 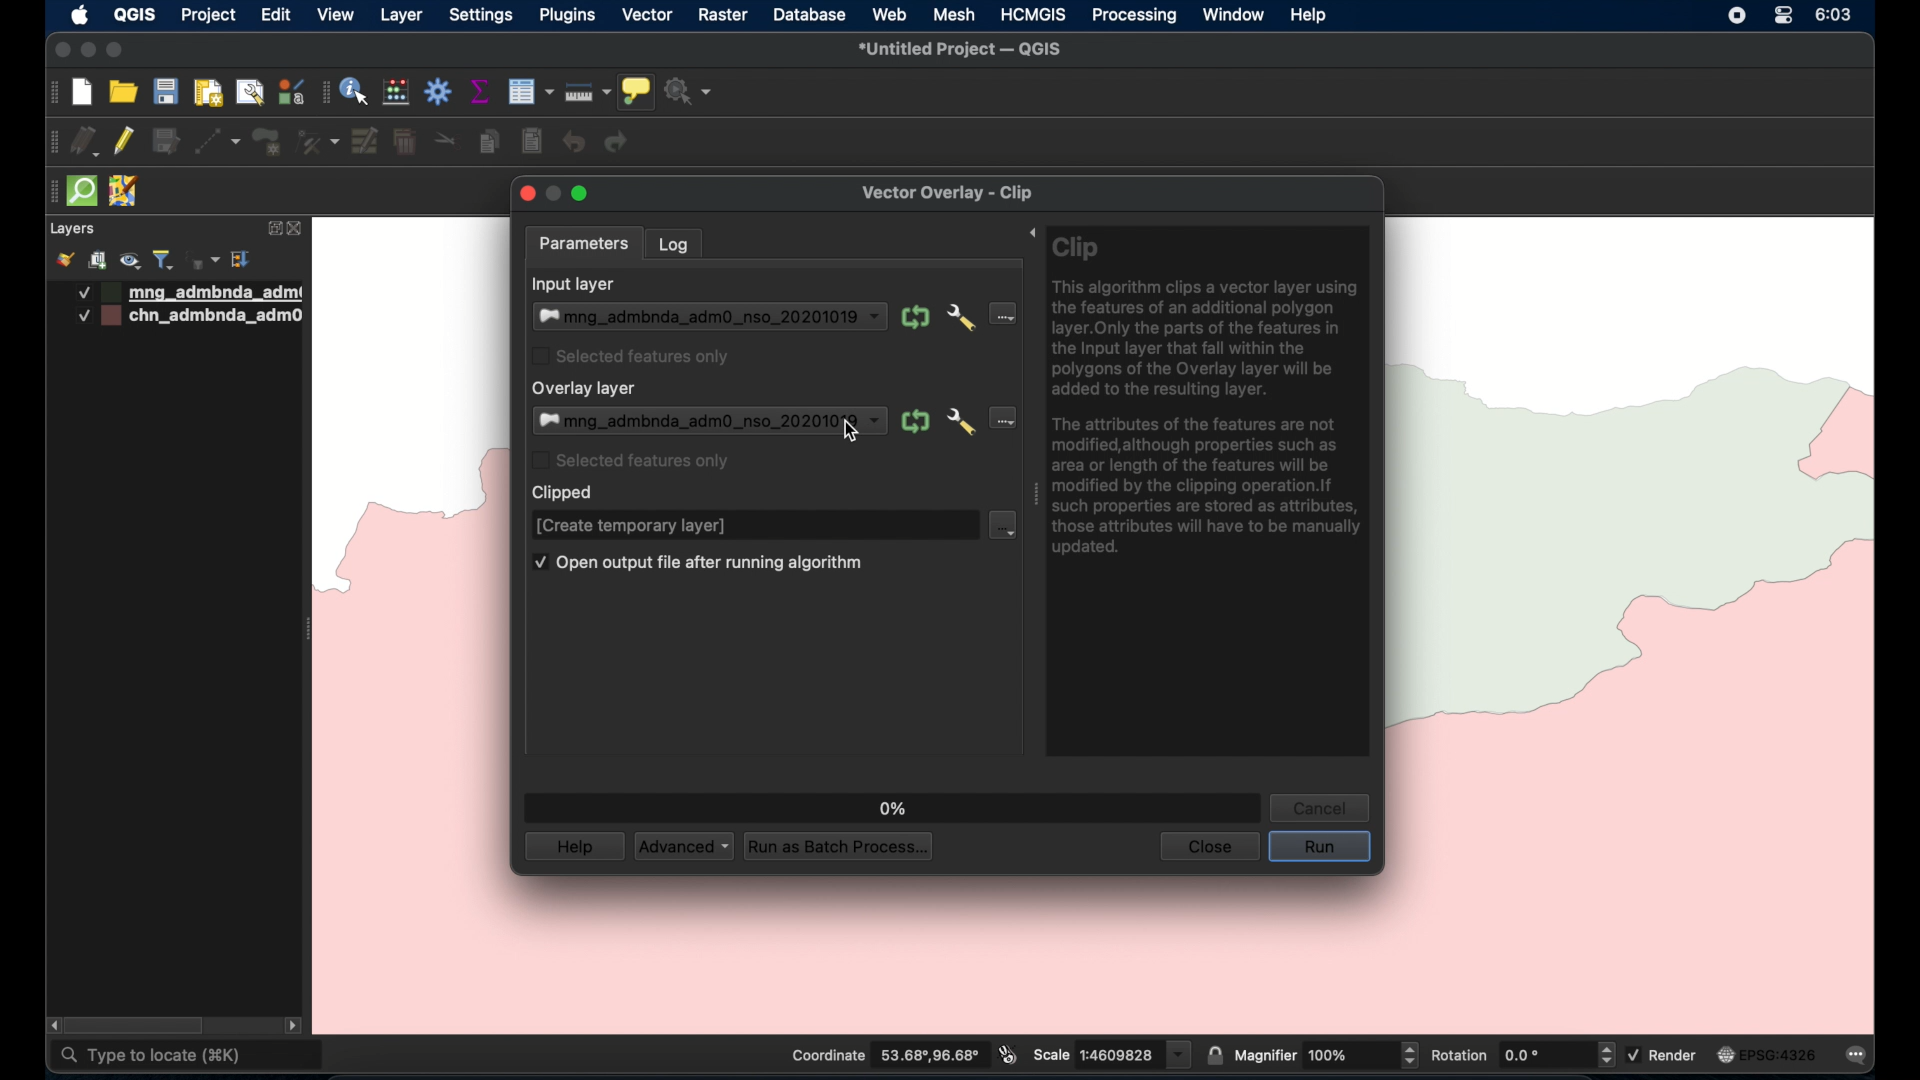 What do you see at coordinates (1735, 15) in the screenshot?
I see `screen recorder icon` at bounding box center [1735, 15].